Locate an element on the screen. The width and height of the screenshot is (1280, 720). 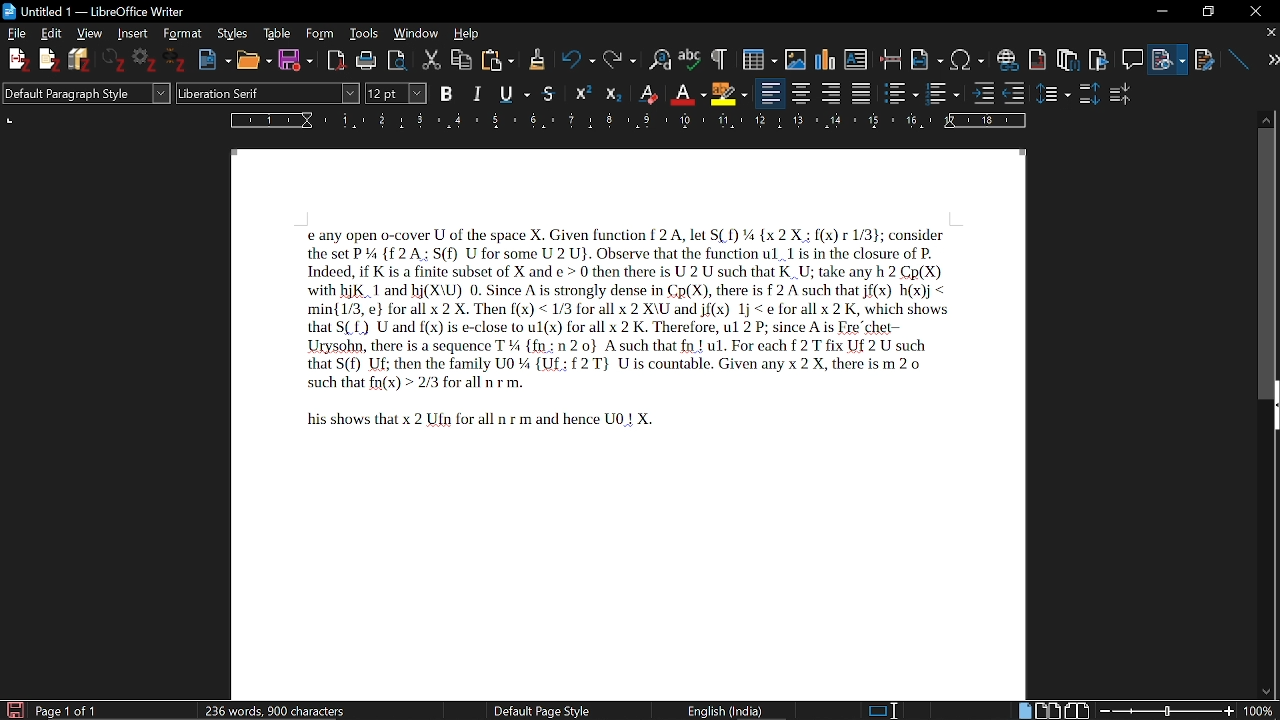
Redo is located at coordinates (617, 58).